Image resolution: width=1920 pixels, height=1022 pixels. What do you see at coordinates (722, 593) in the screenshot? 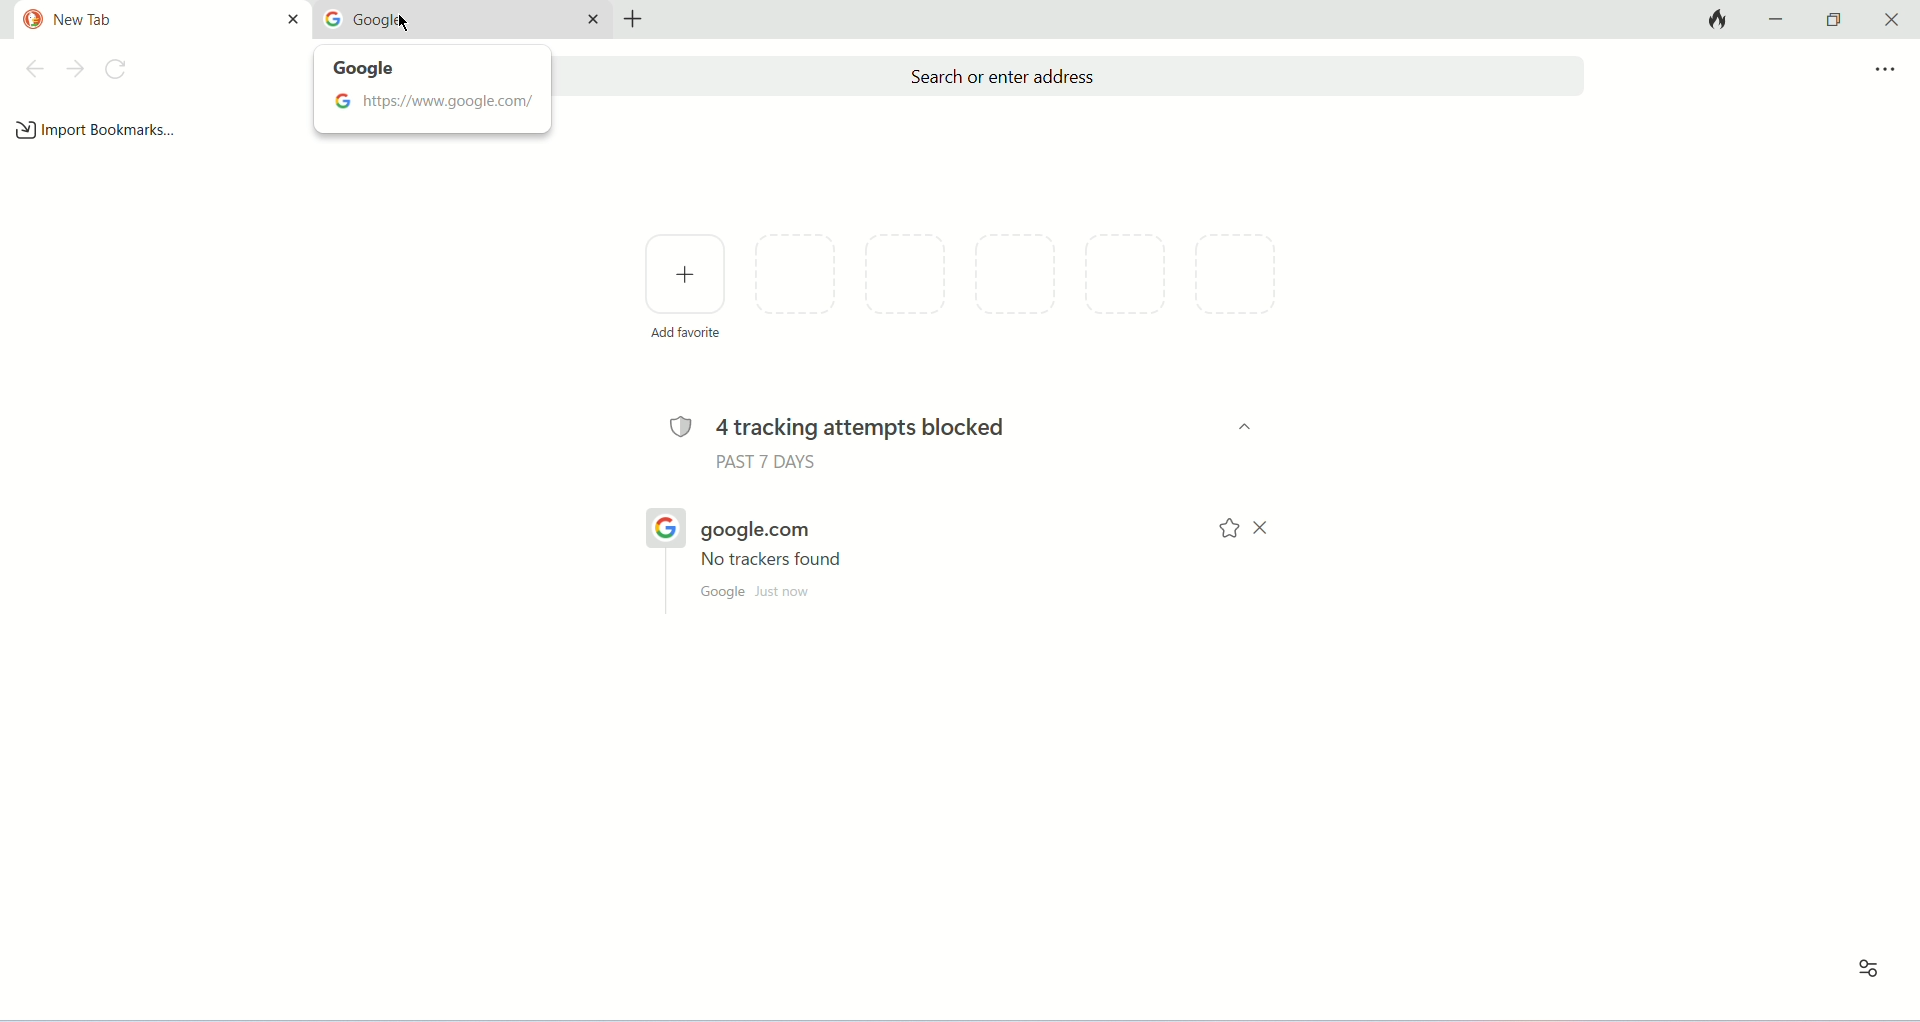
I see `google` at bounding box center [722, 593].